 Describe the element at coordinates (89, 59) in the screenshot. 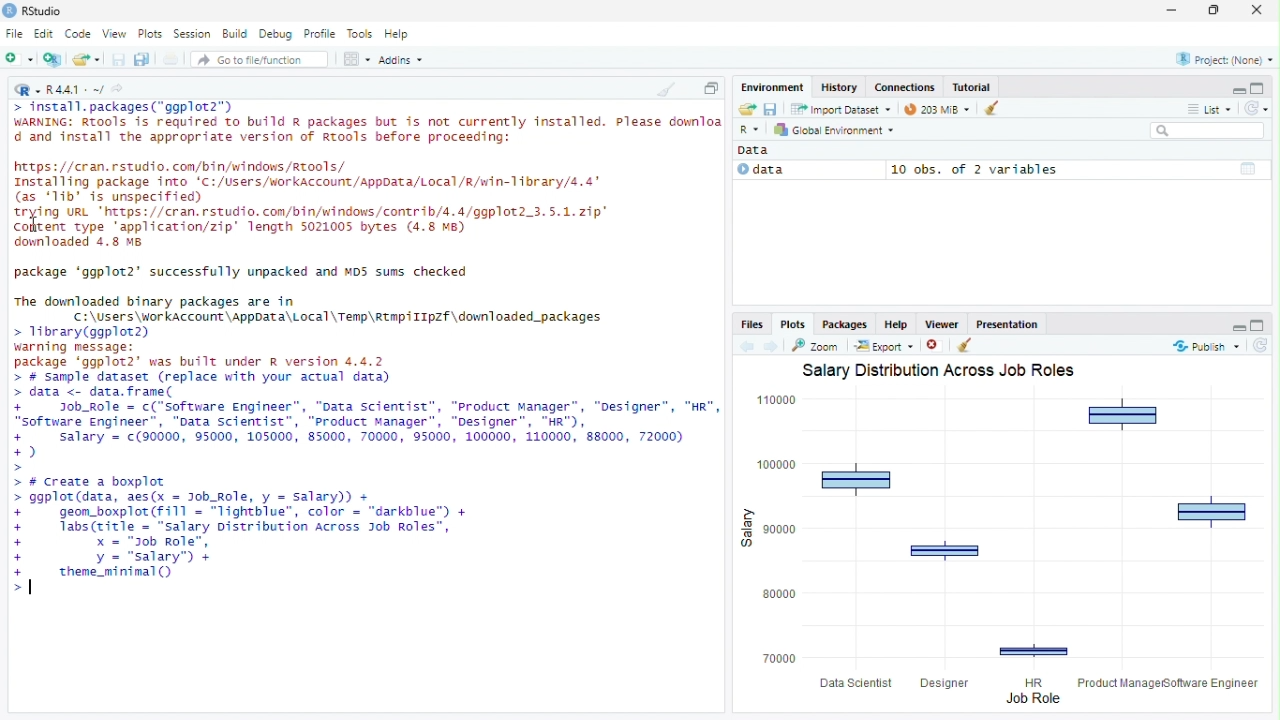

I see `open an existing file` at that location.